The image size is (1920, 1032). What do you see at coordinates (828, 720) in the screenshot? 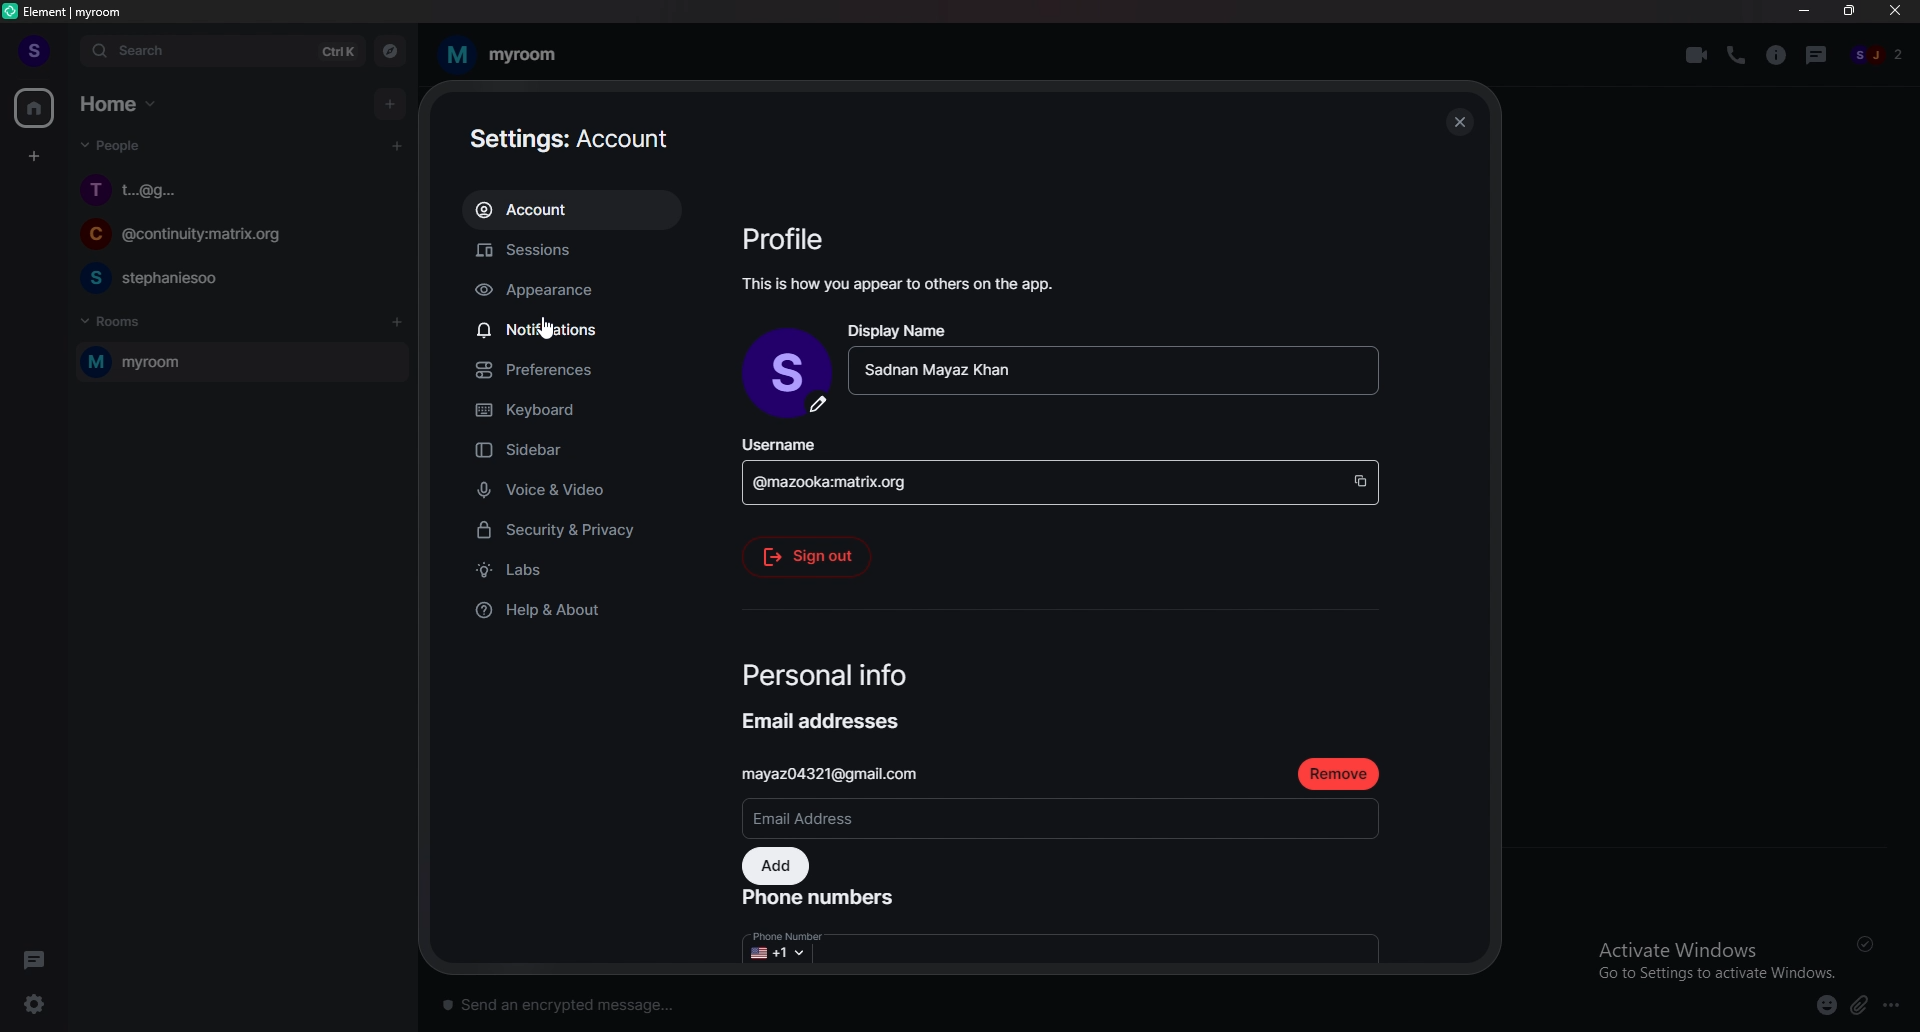
I see `email addresses` at bounding box center [828, 720].